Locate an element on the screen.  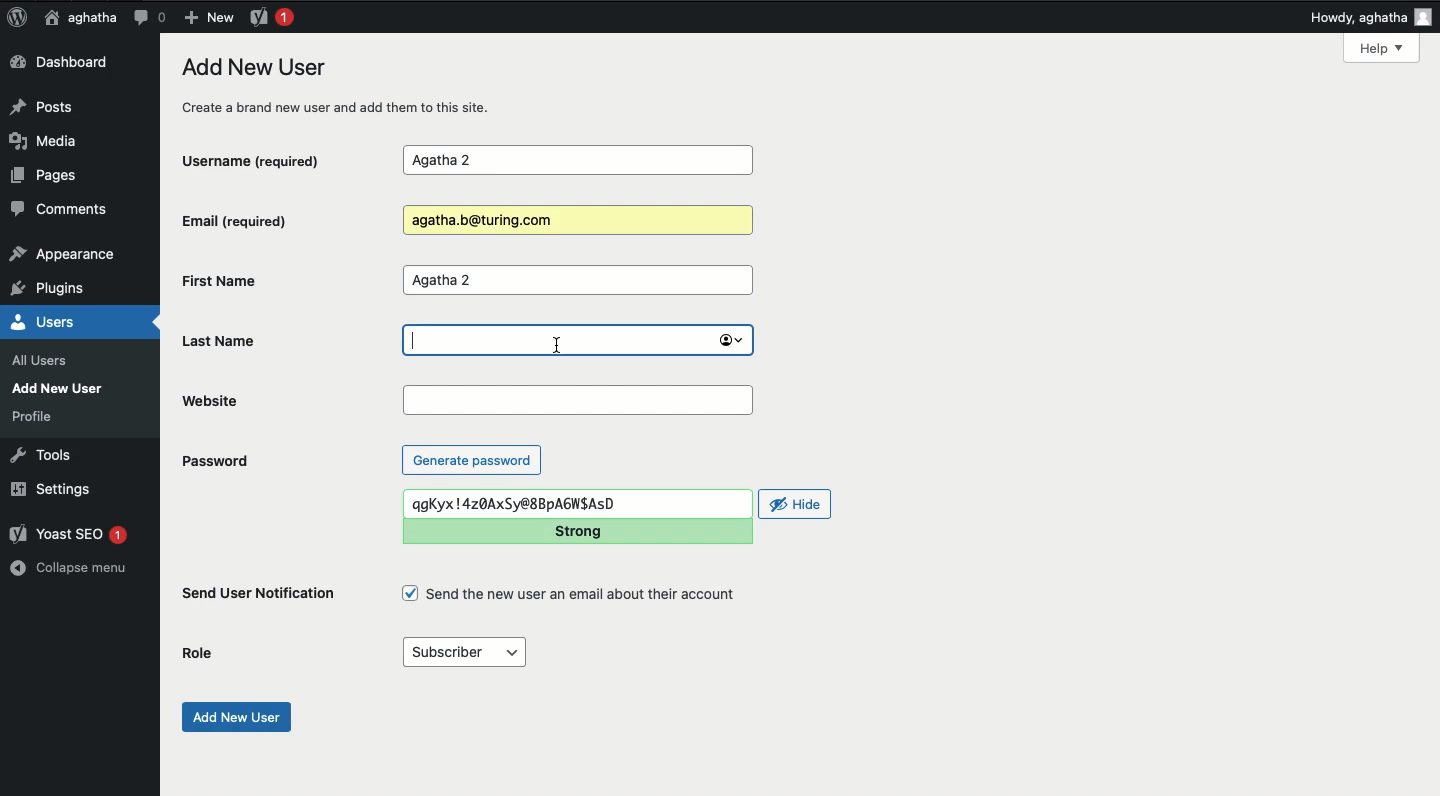
Strong is located at coordinates (578, 532).